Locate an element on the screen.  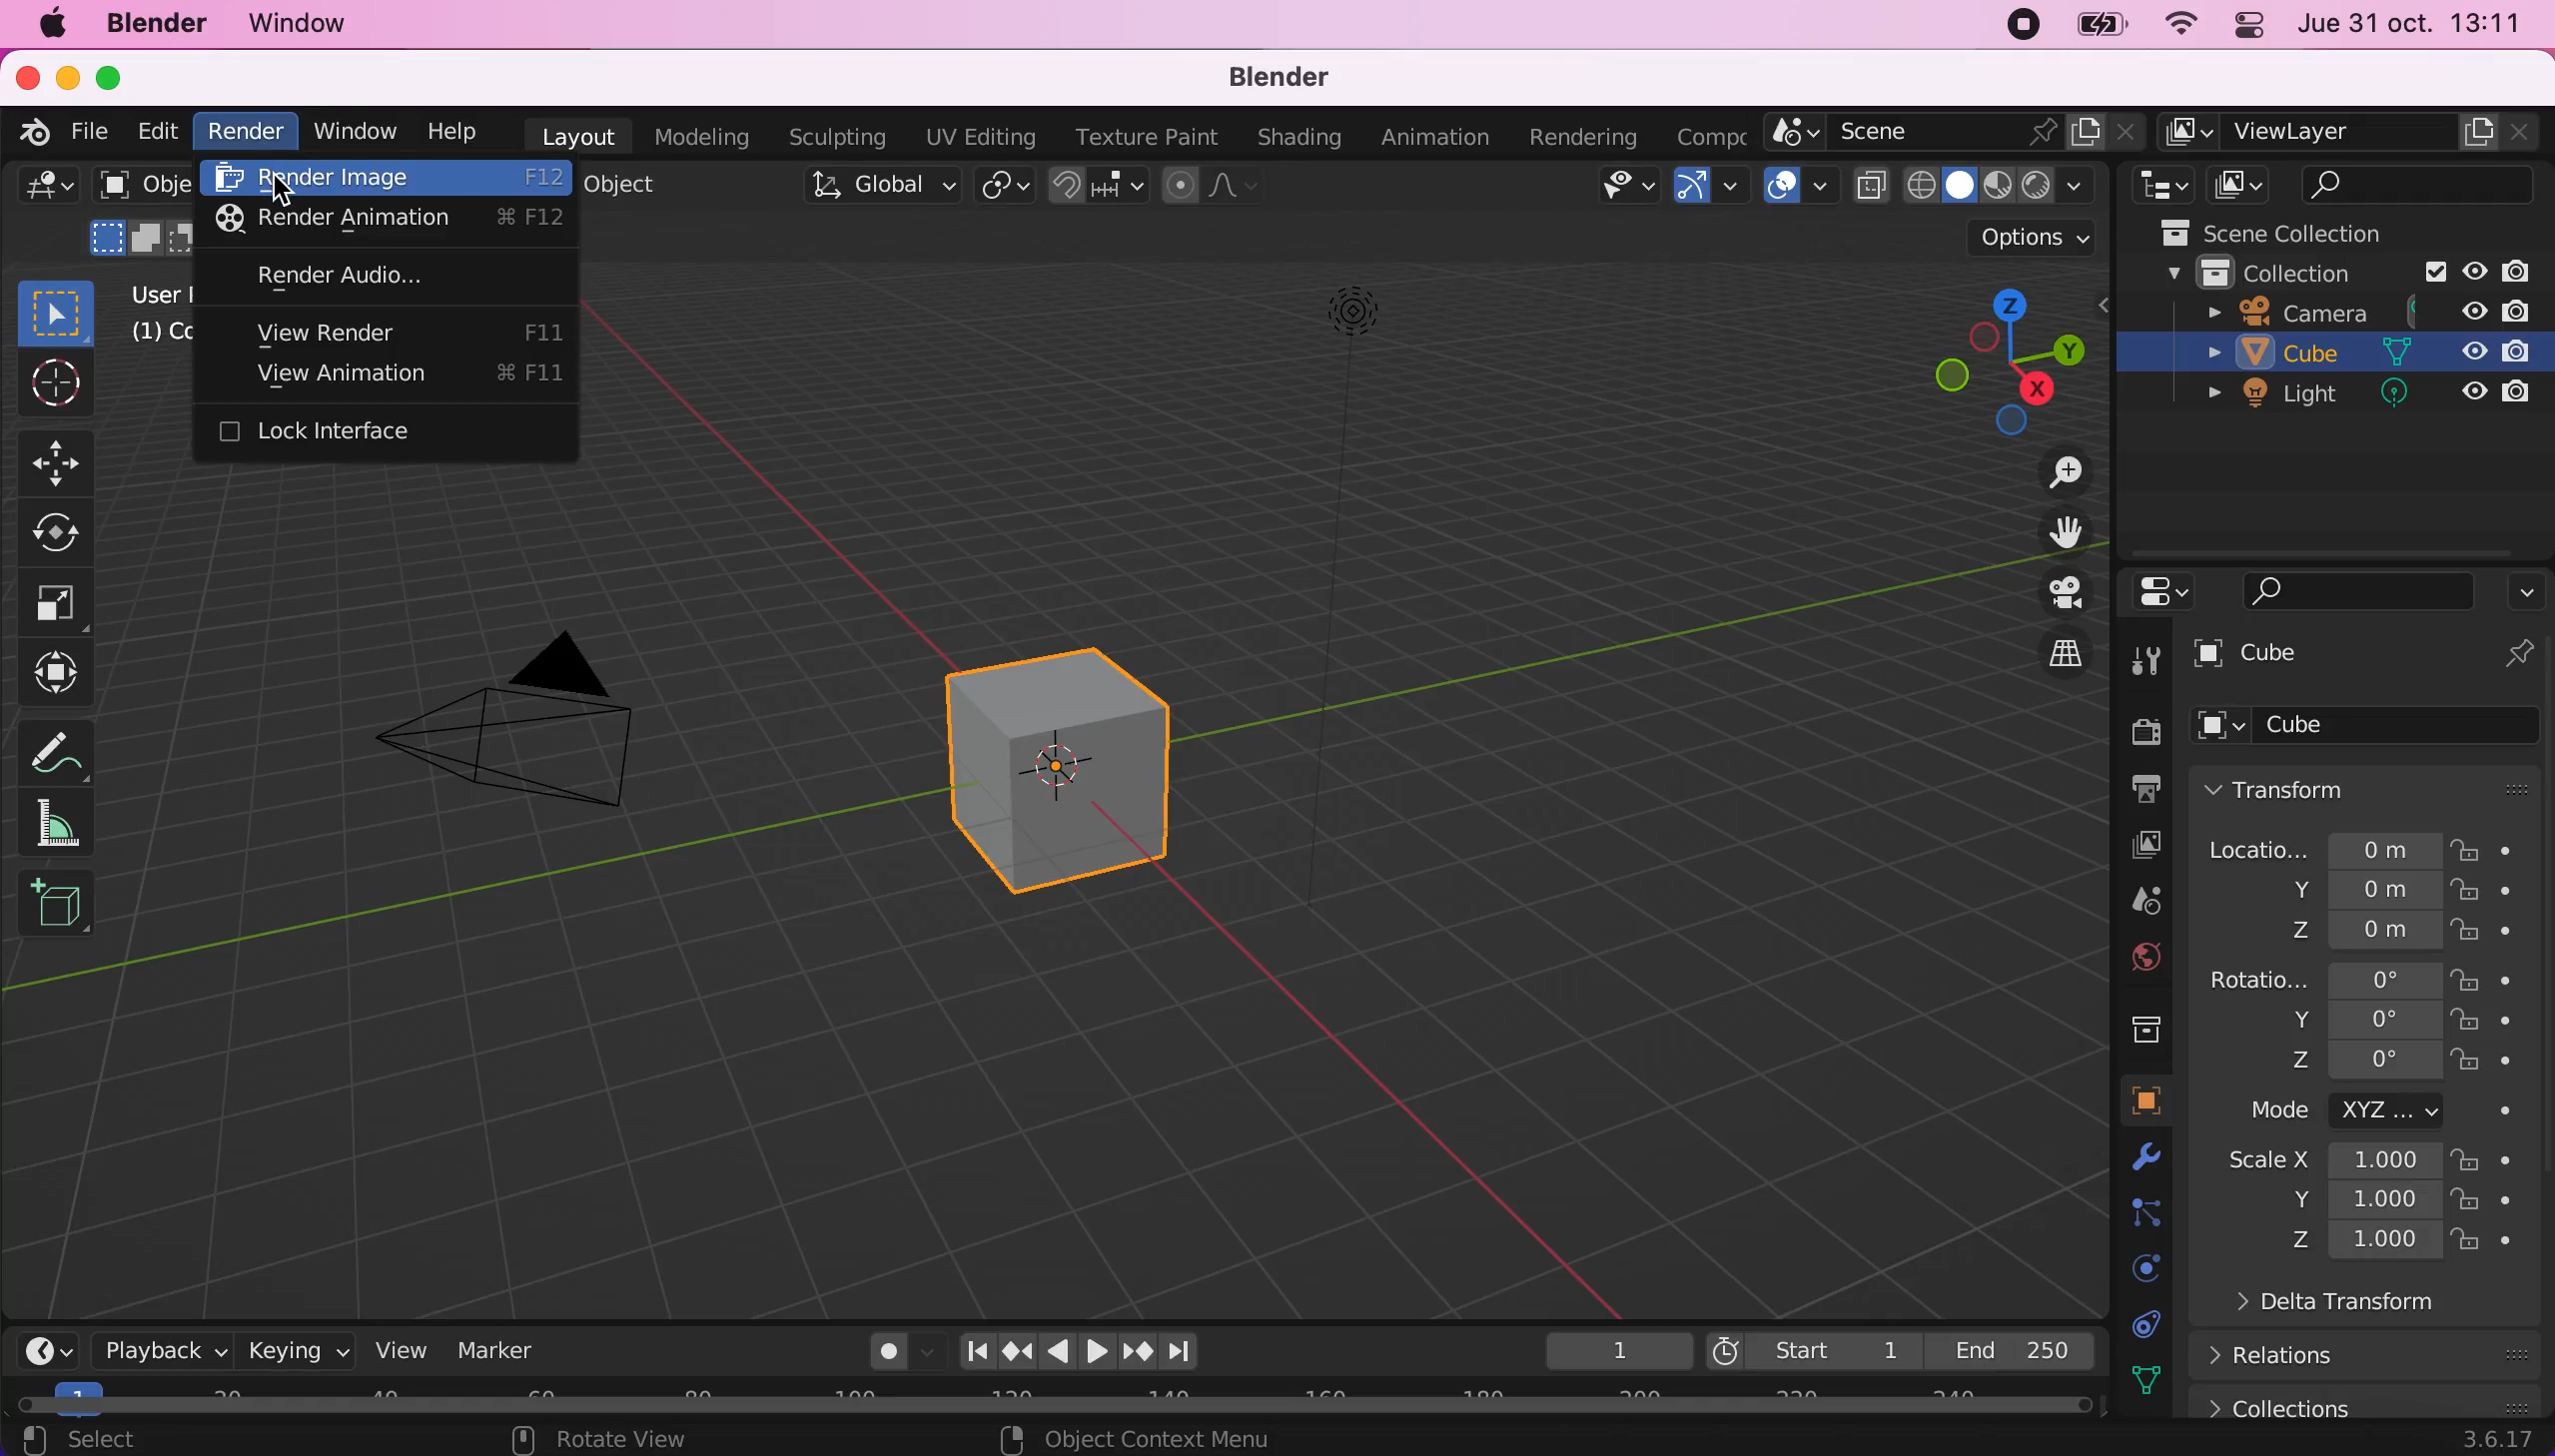
rotation z is located at coordinates (2314, 1068).